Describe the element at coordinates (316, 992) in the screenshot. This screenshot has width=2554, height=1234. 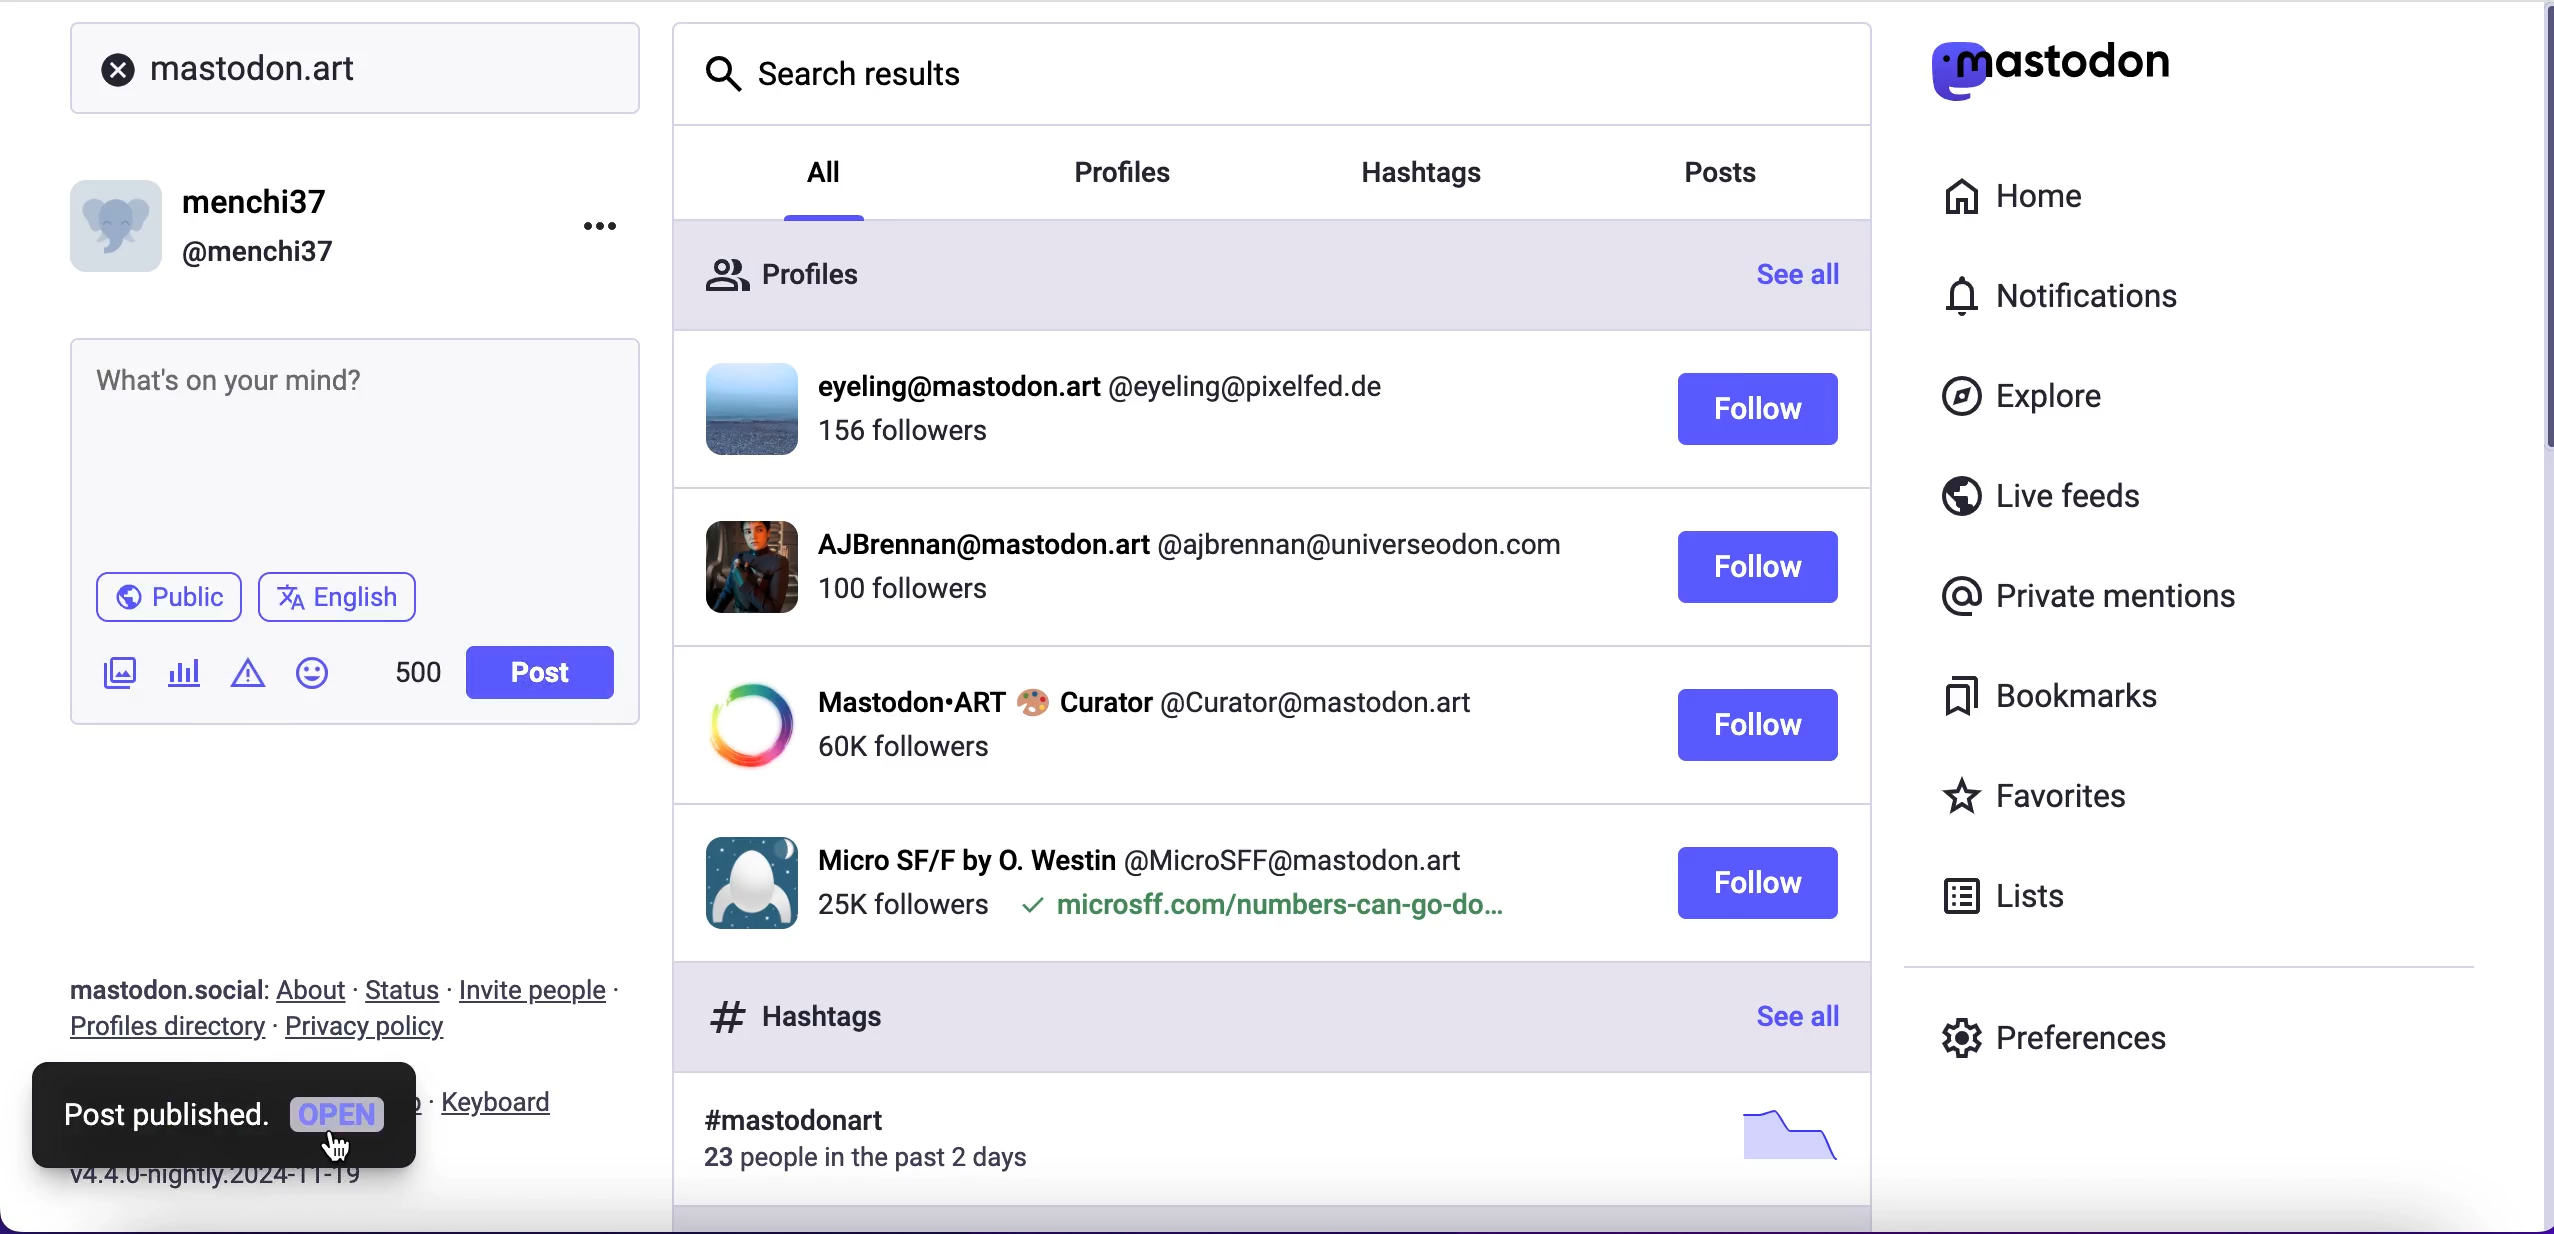
I see `about` at that location.